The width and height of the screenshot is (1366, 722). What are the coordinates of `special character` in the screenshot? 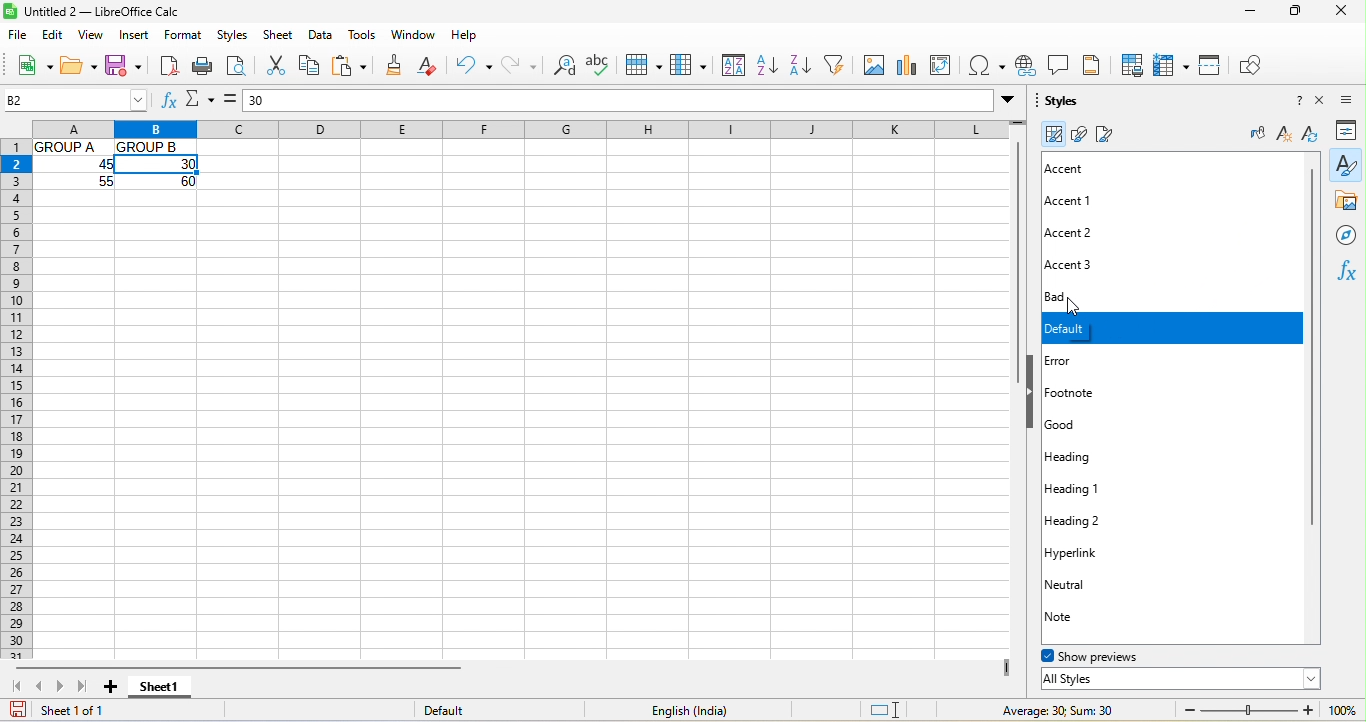 It's located at (986, 65).